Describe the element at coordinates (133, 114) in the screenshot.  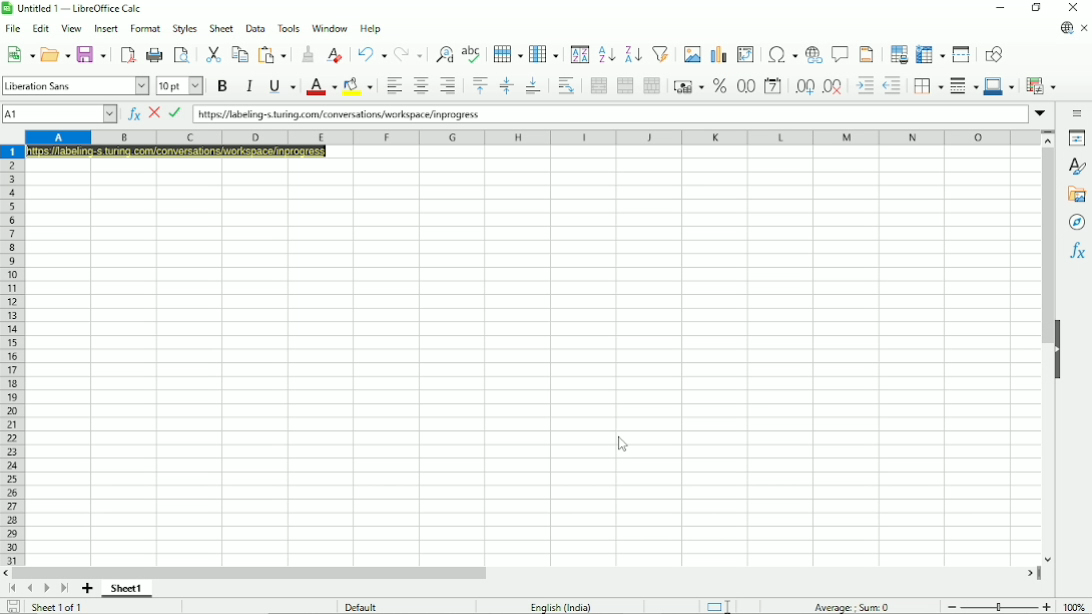
I see `Function wizard` at that location.